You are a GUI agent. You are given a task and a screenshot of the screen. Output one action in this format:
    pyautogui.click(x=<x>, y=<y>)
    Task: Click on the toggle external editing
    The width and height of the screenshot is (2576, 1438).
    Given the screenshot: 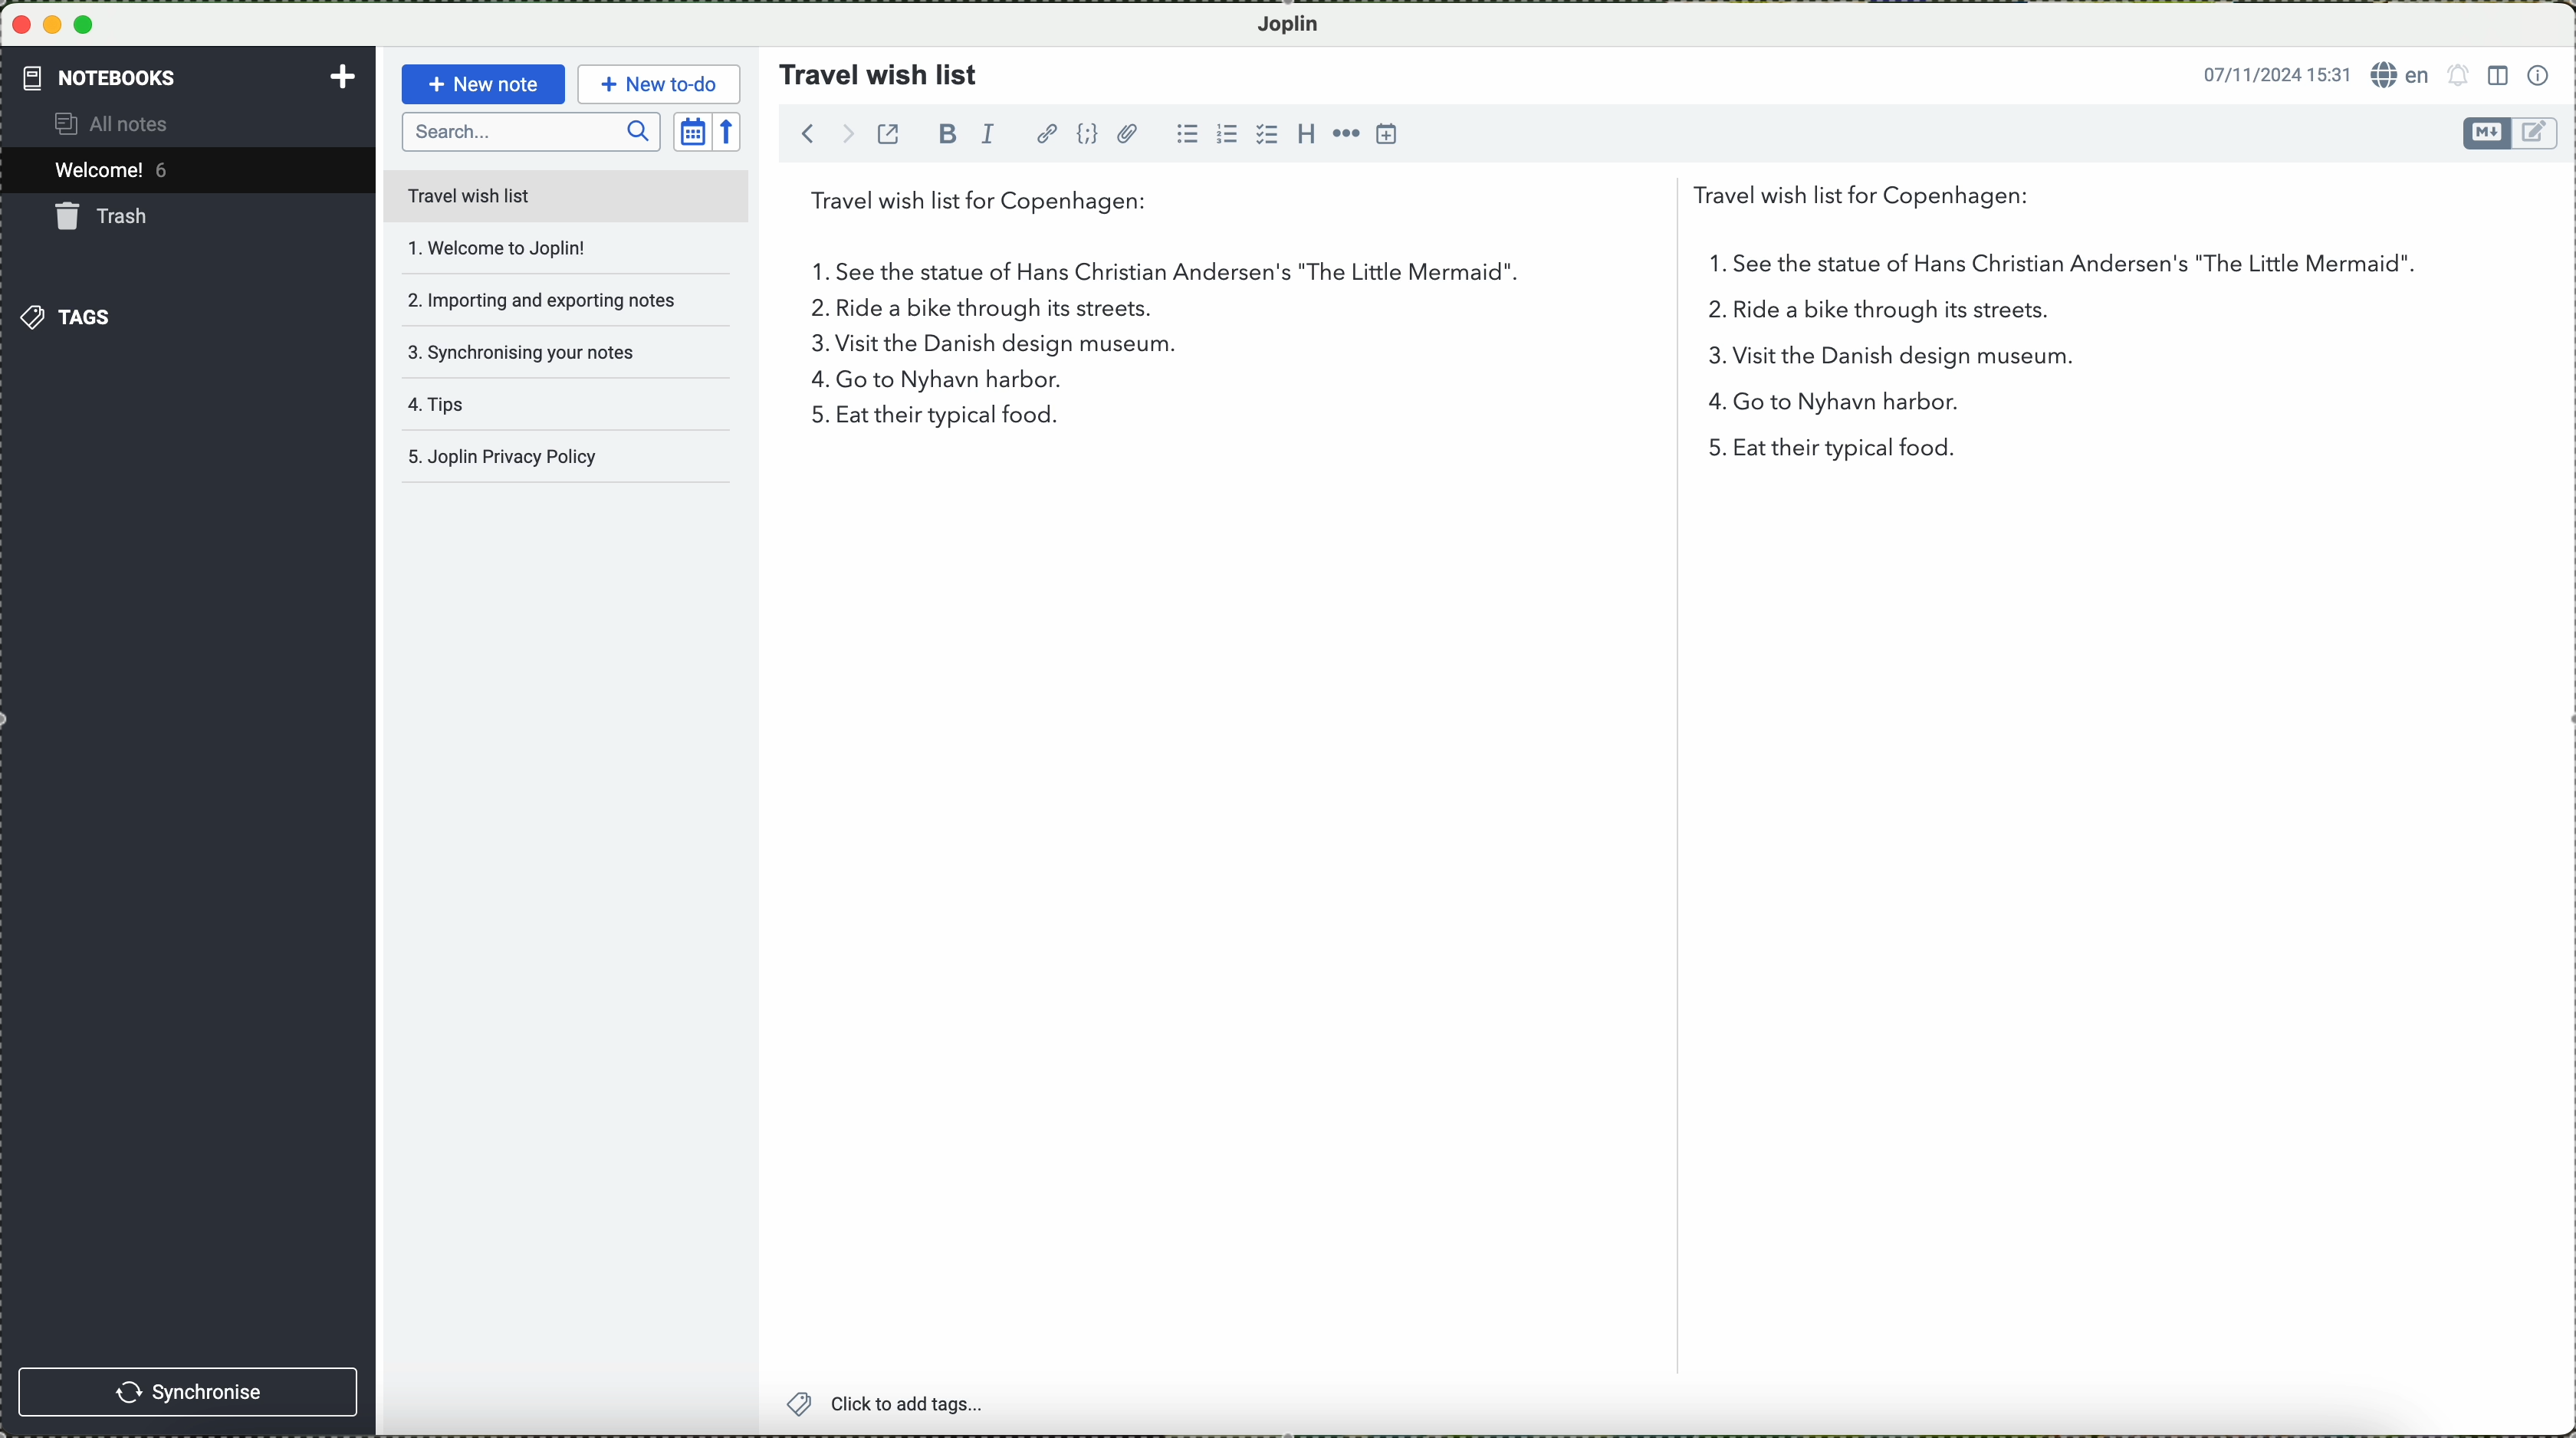 What is the action you would take?
    pyautogui.click(x=893, y=141)
    